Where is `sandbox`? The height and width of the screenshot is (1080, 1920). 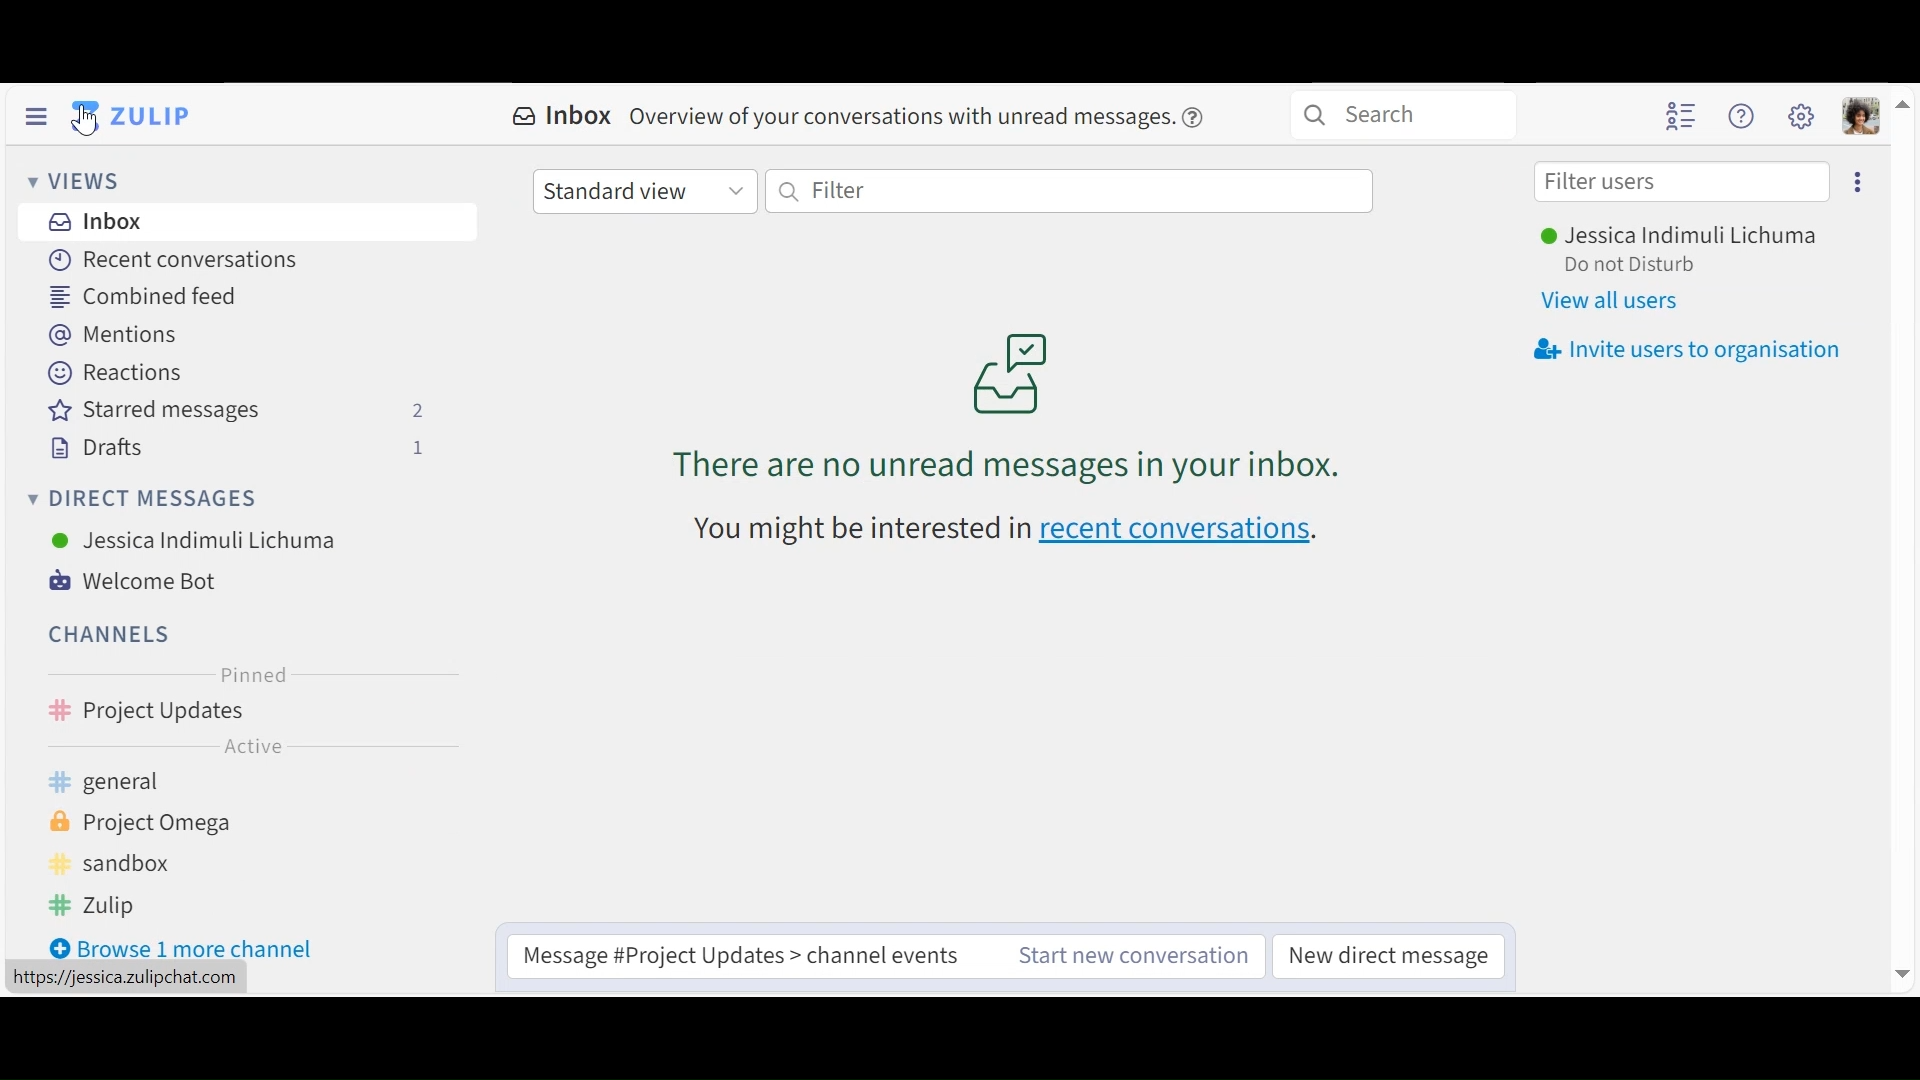 sandbox is located at coordinates (169, 866).